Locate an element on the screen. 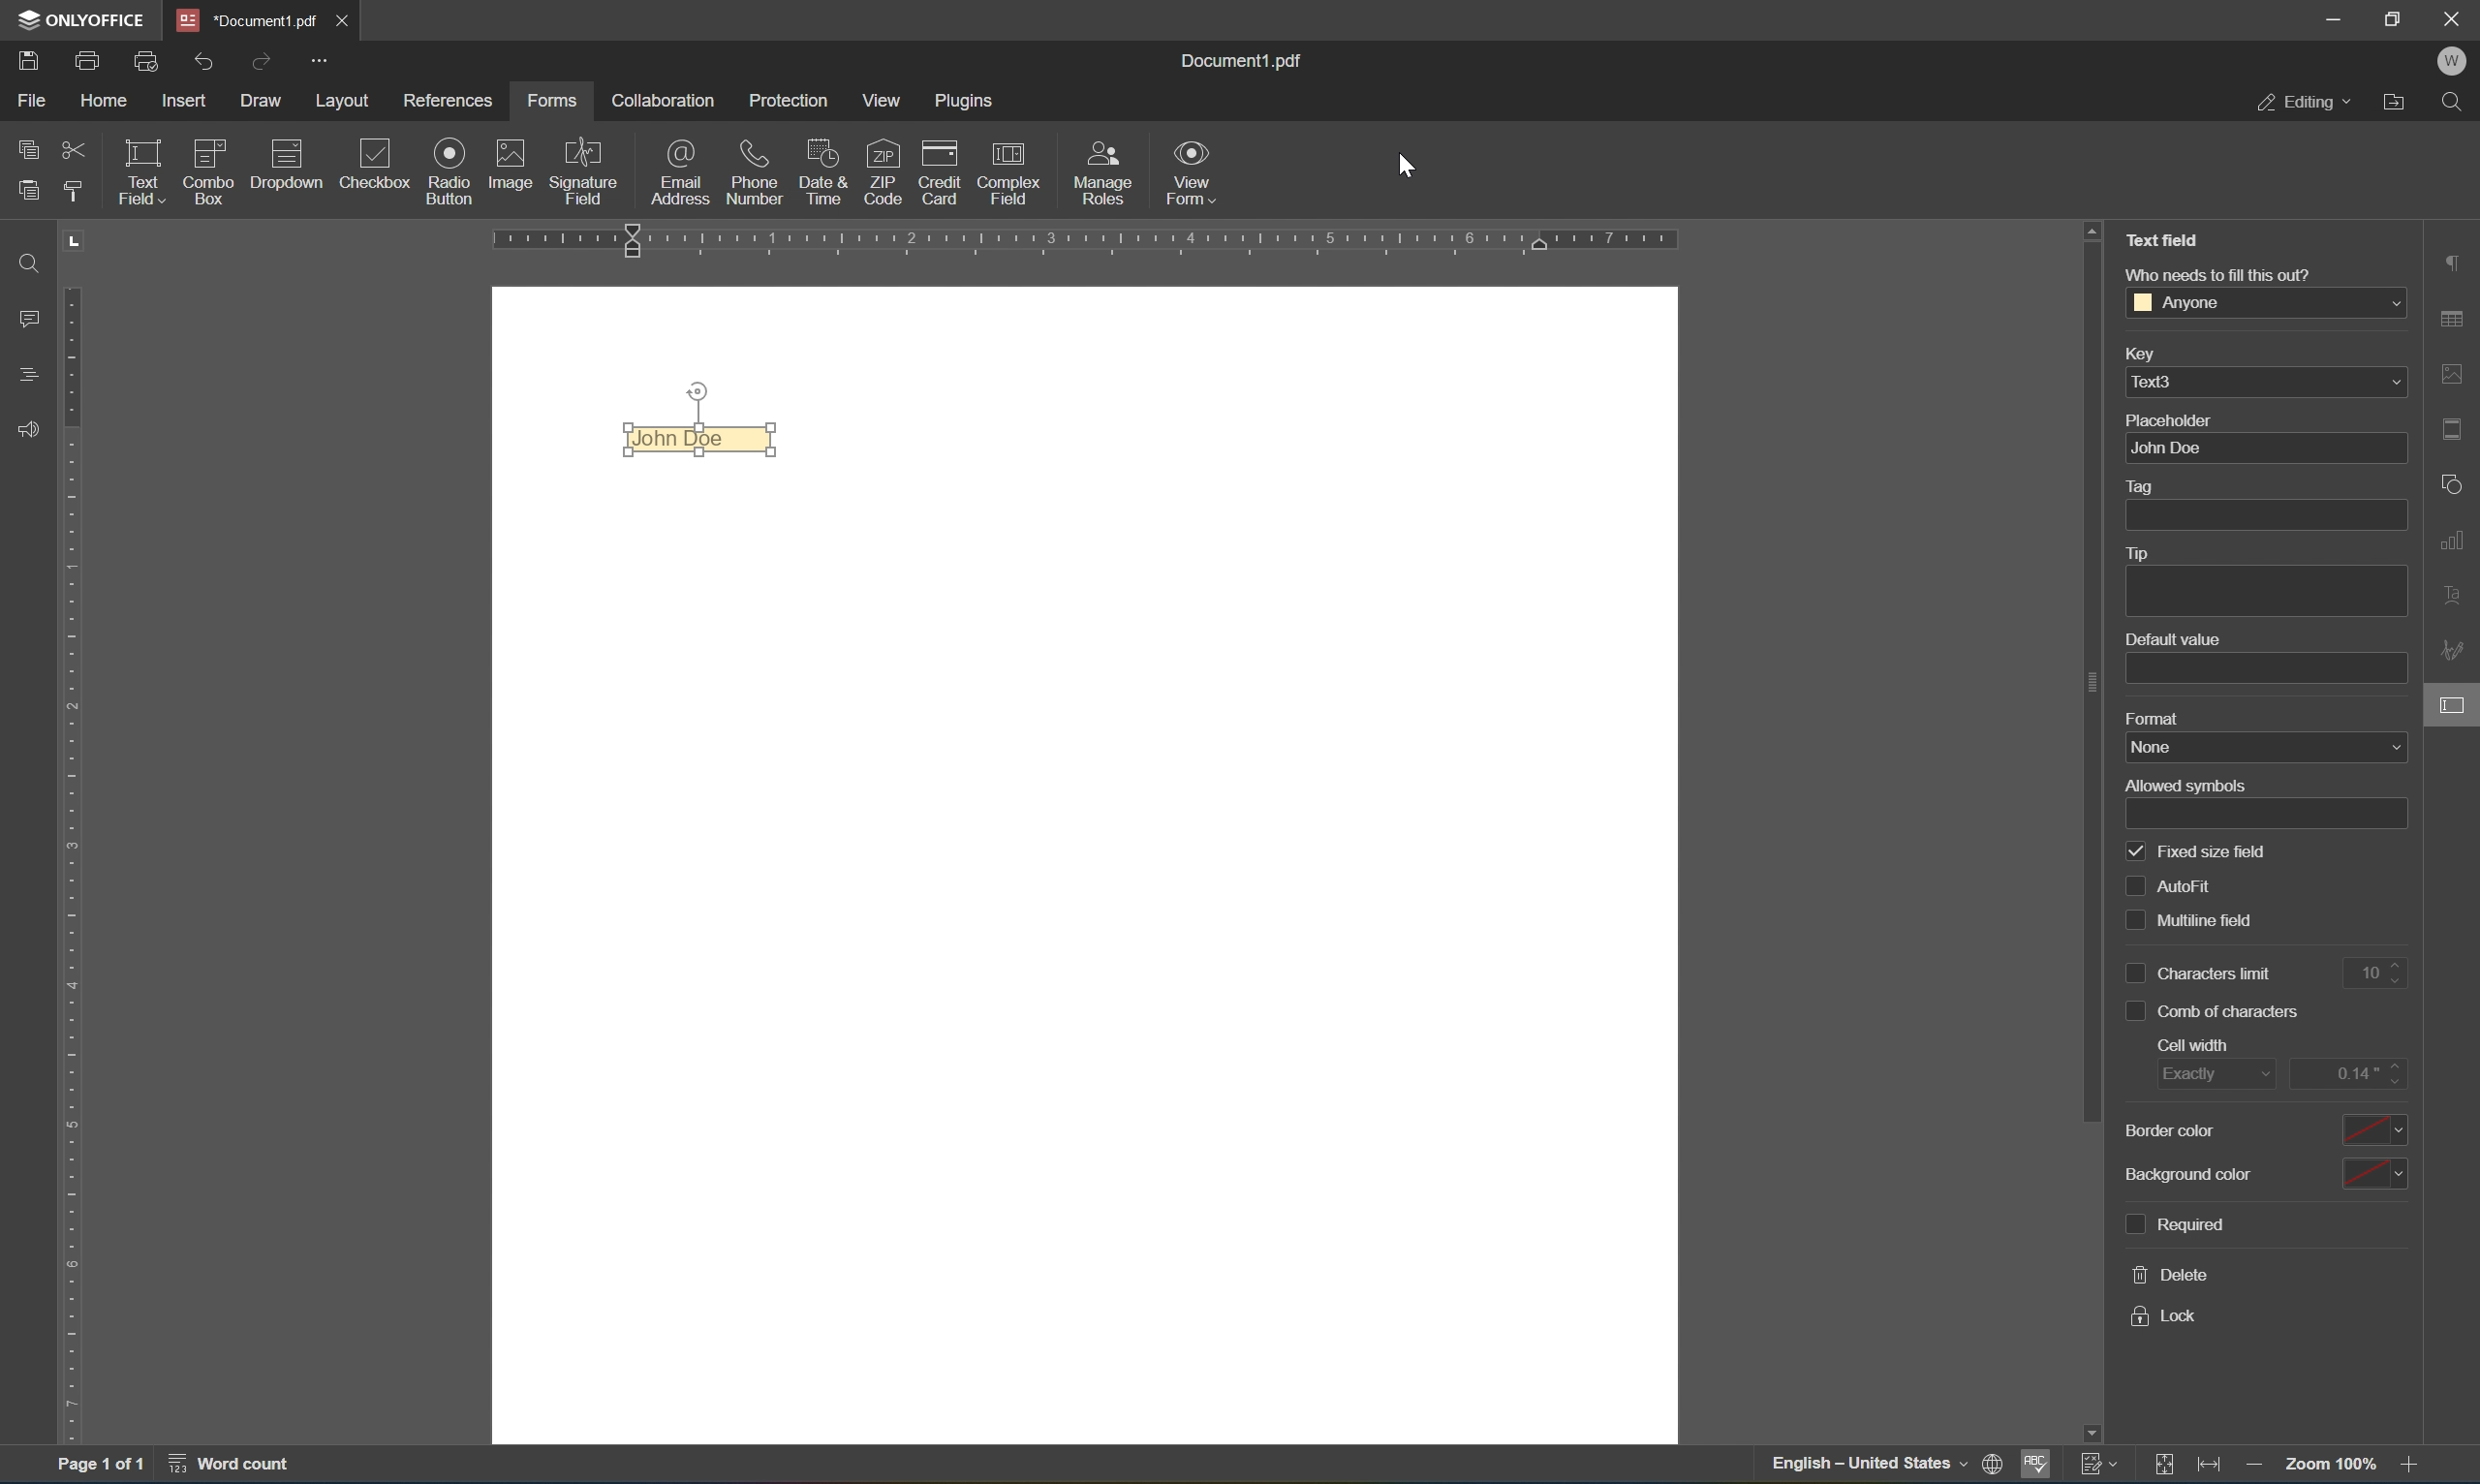 This screenshot has width=2480, height=1484. name is located at coordinates (2203, 744).